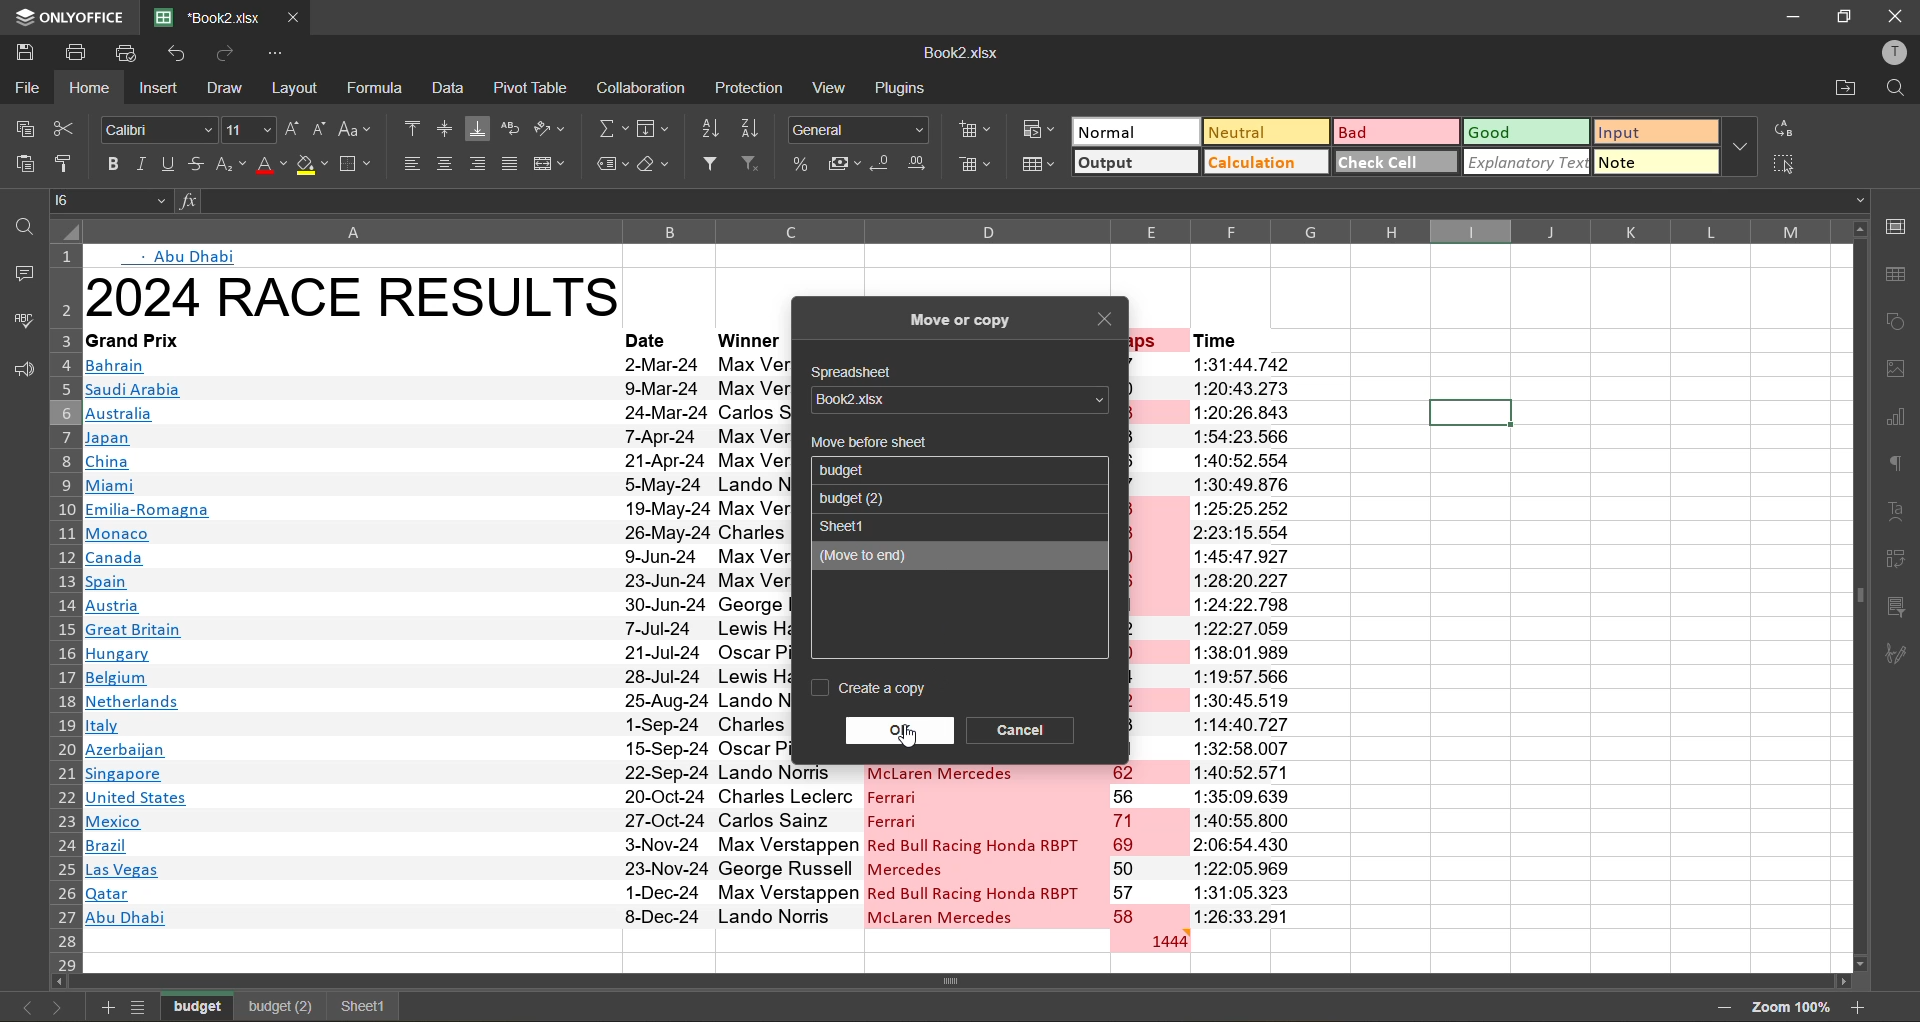 The height and width of the screenshot is (1022, 1920). Describe the element at coordinates (1655, 160) in the screenshot. I see `note` at that location.